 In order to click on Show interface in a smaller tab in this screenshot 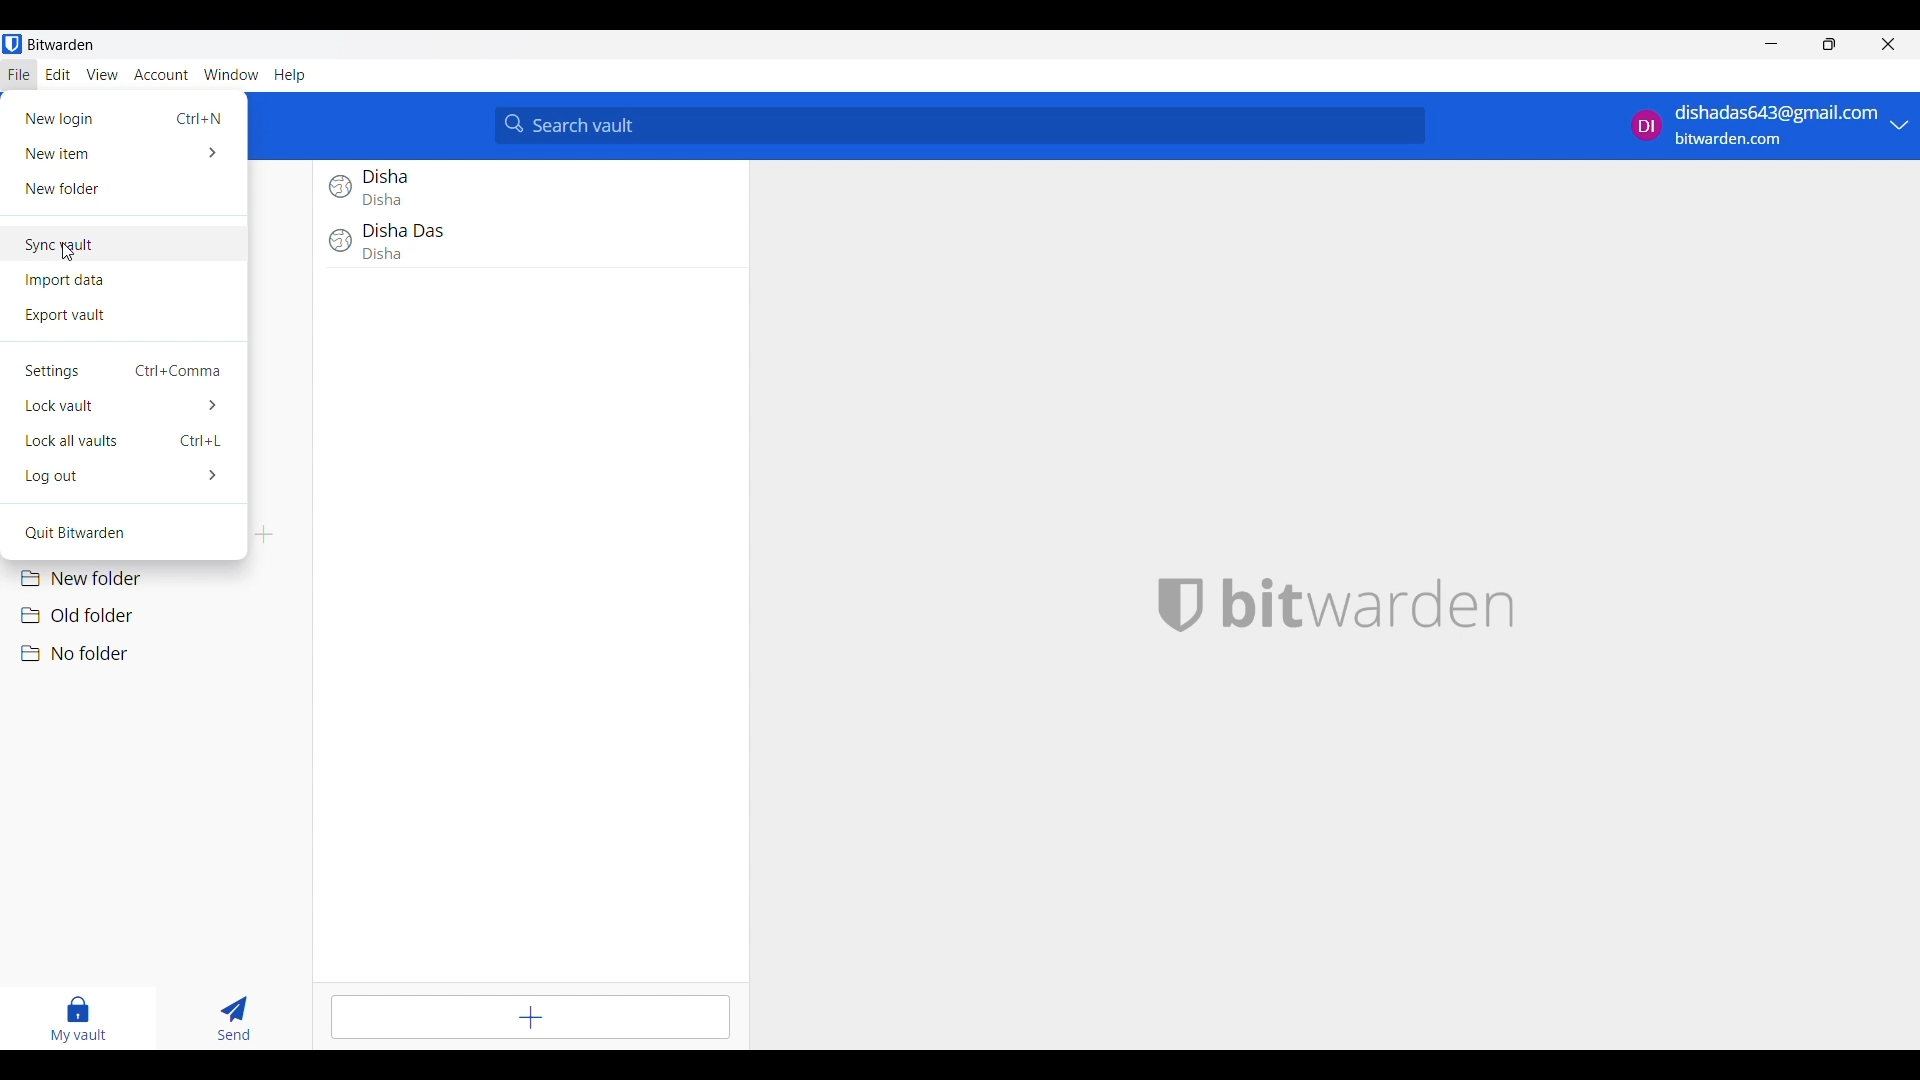, I will do `click(1829, 44)`.